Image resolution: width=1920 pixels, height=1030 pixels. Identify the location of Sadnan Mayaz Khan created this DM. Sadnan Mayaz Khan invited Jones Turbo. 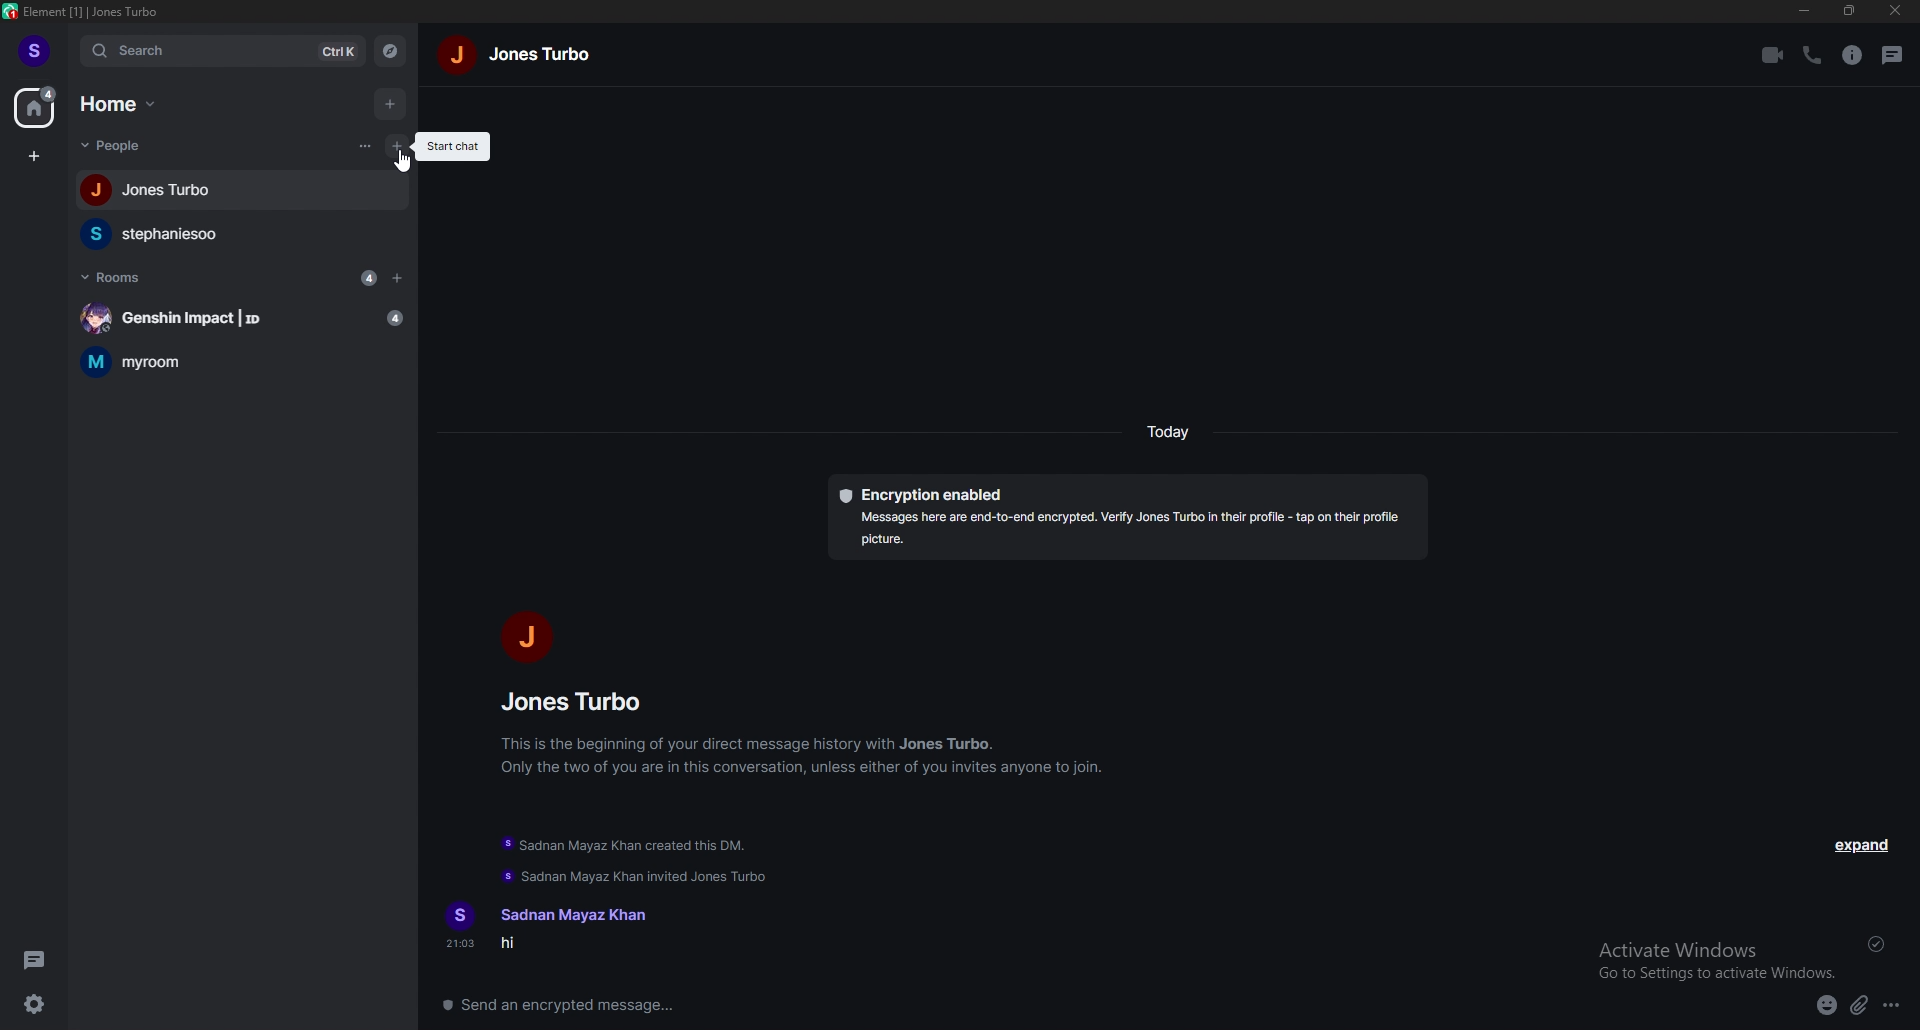
(655, 855).